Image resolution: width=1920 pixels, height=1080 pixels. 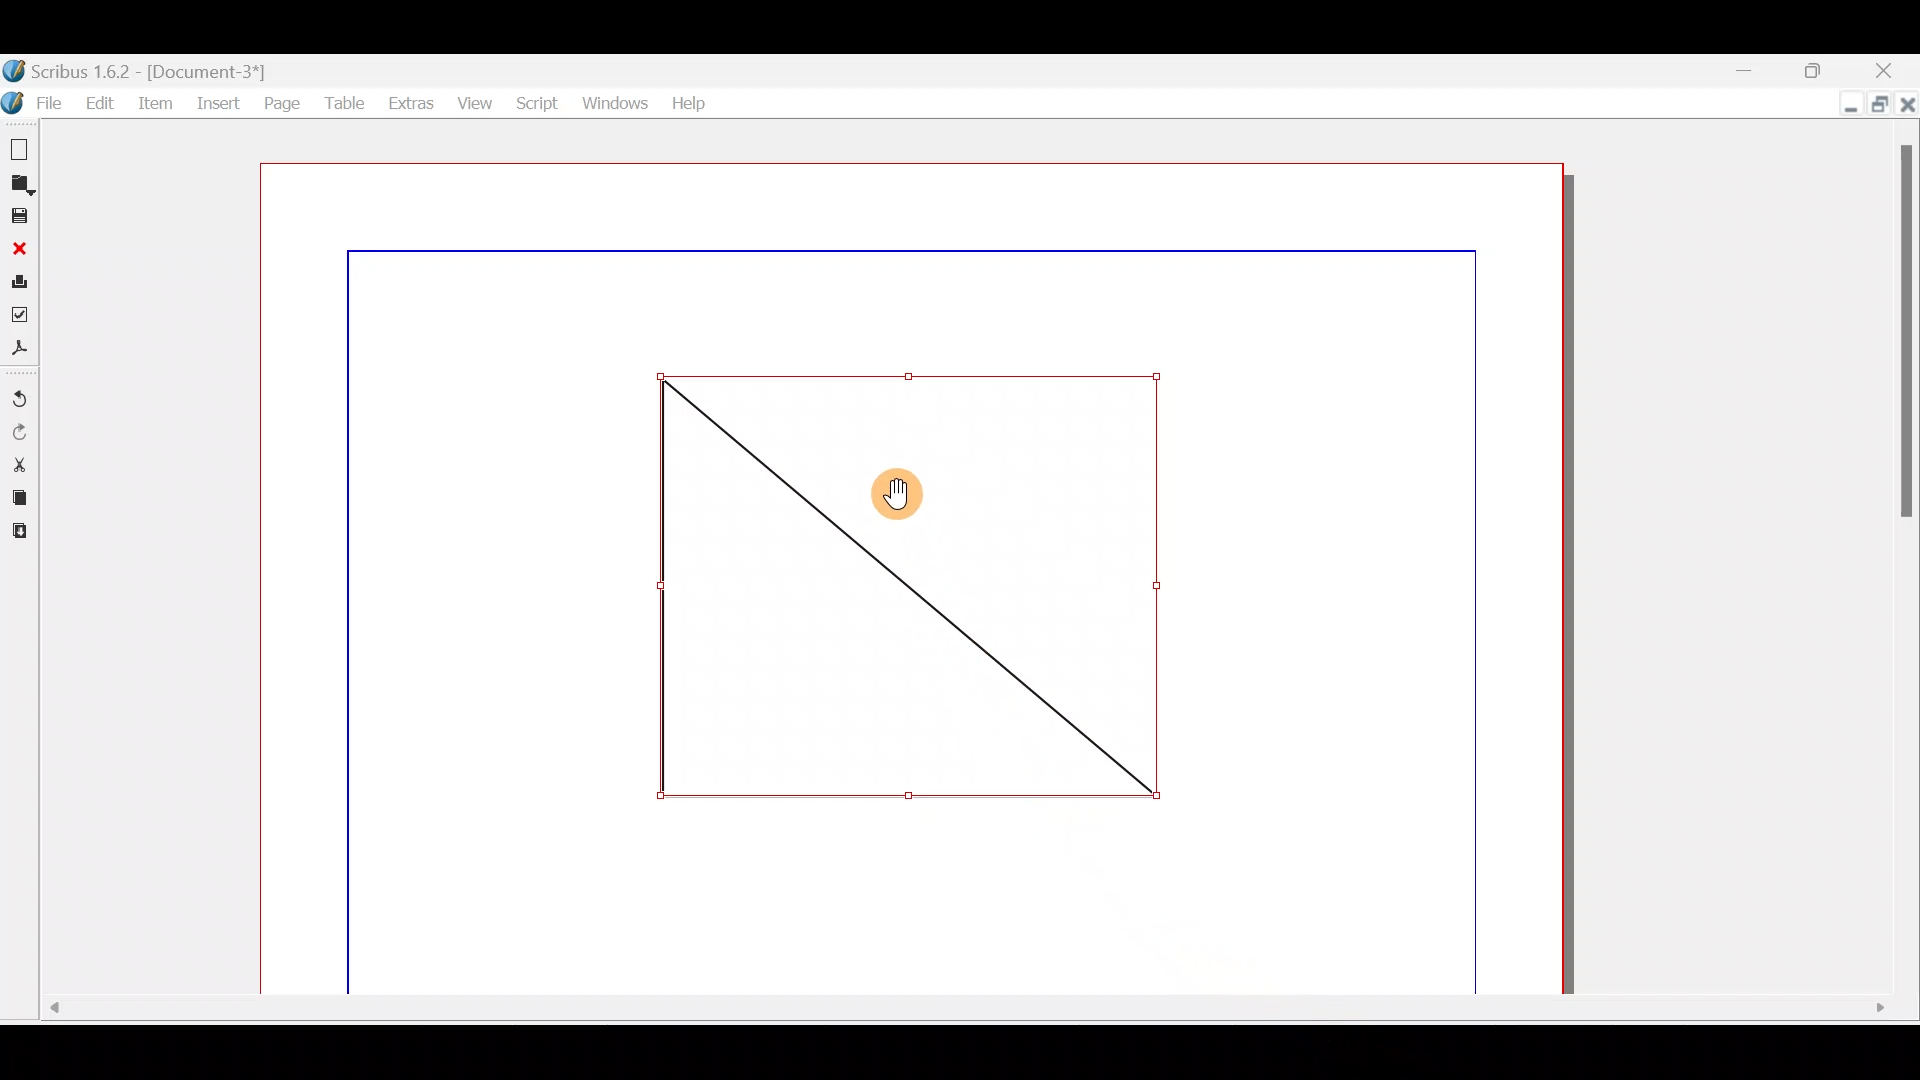 I want to click on Close, so click(x=1907, y=111).